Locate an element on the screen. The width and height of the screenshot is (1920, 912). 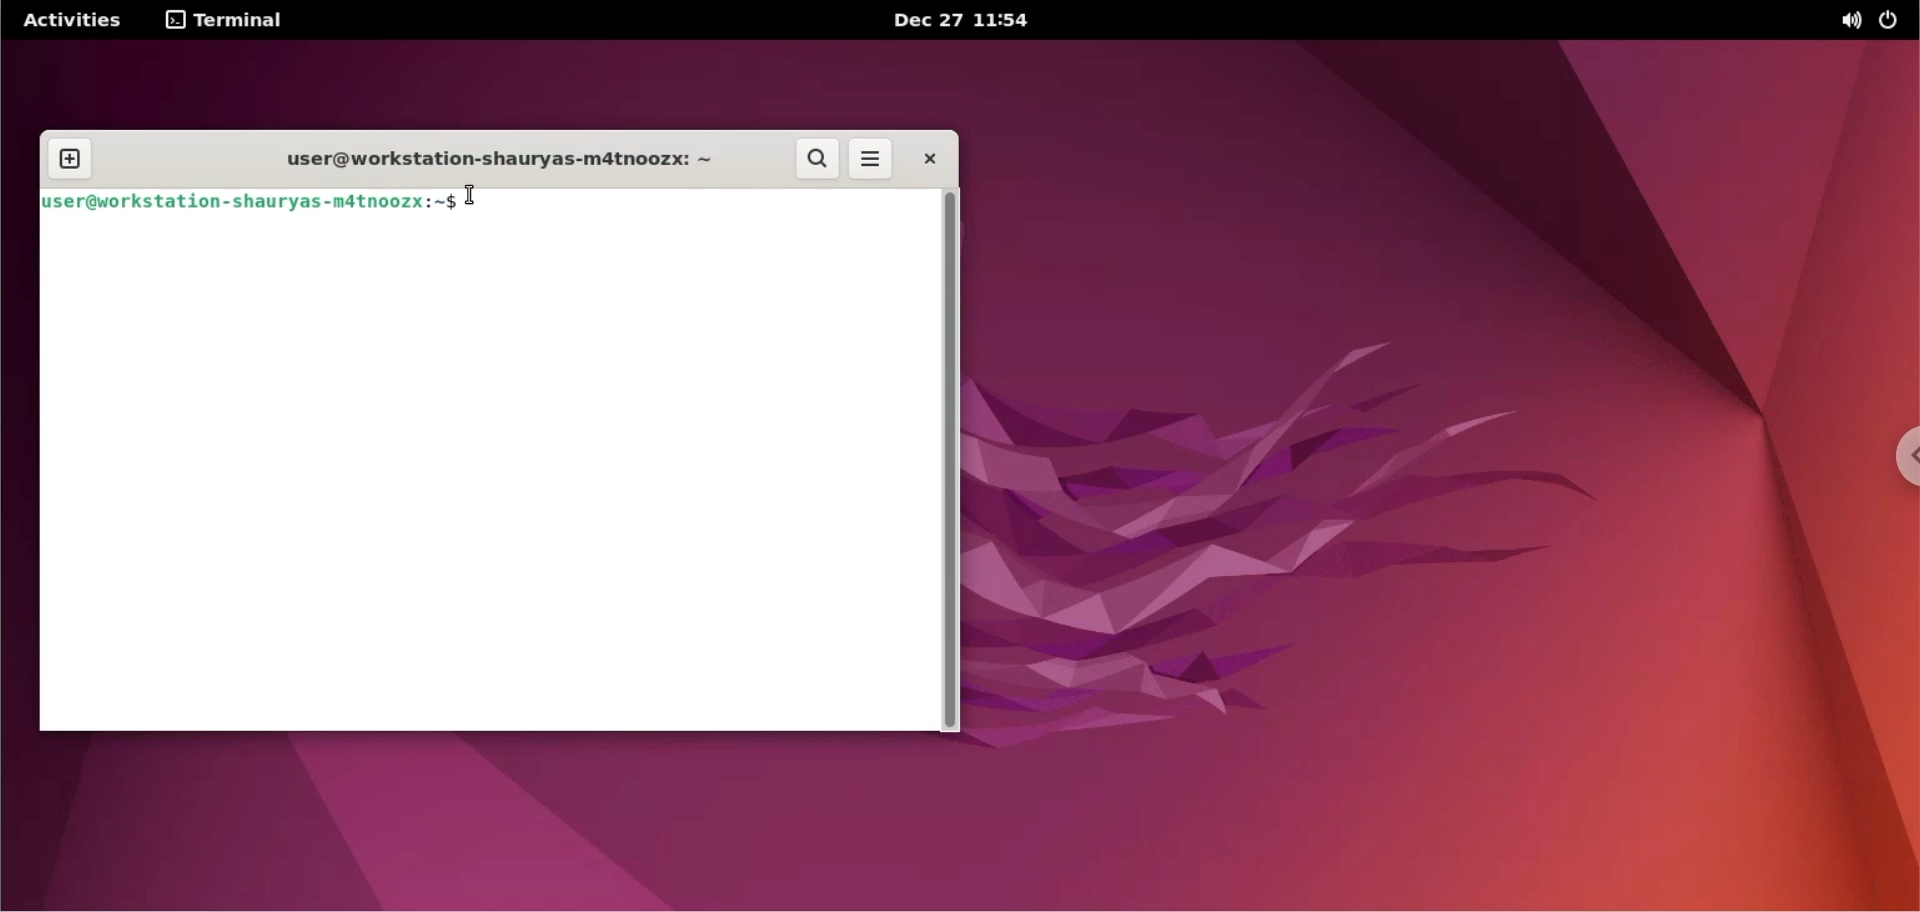
close is located at coordinates (931, 158).